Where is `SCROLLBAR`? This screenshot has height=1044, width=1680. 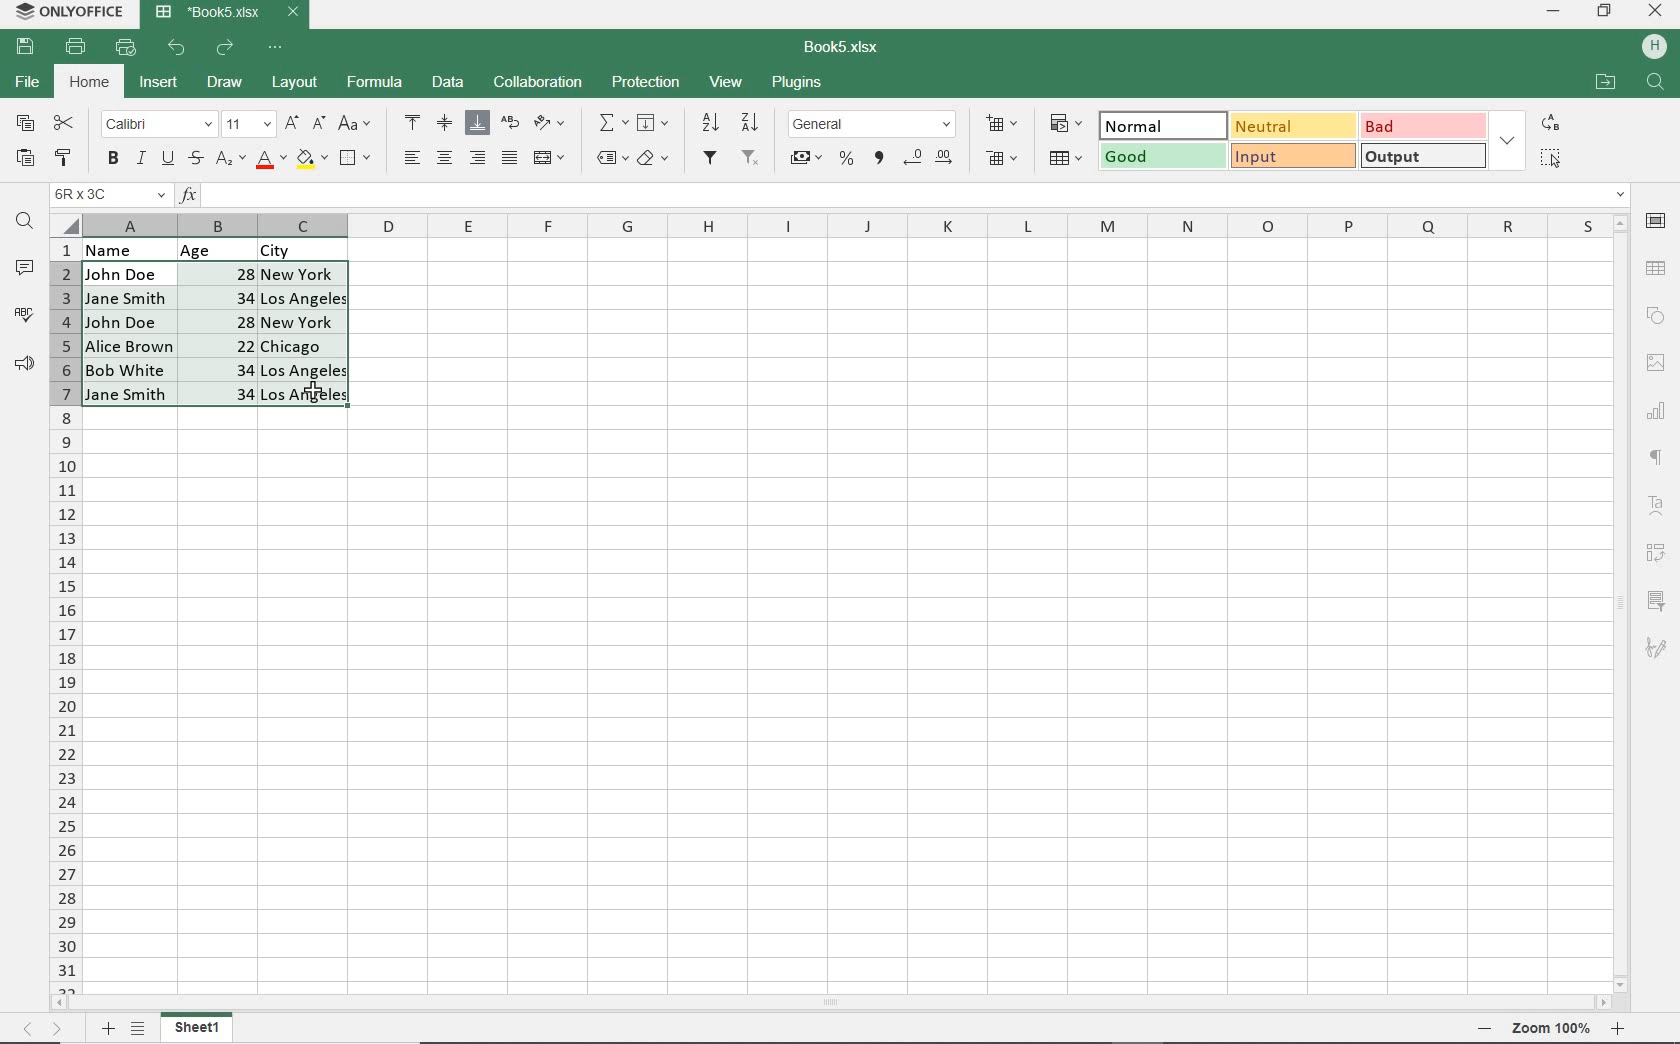 SCROLLBAR is located at coordinates (837, 1004).